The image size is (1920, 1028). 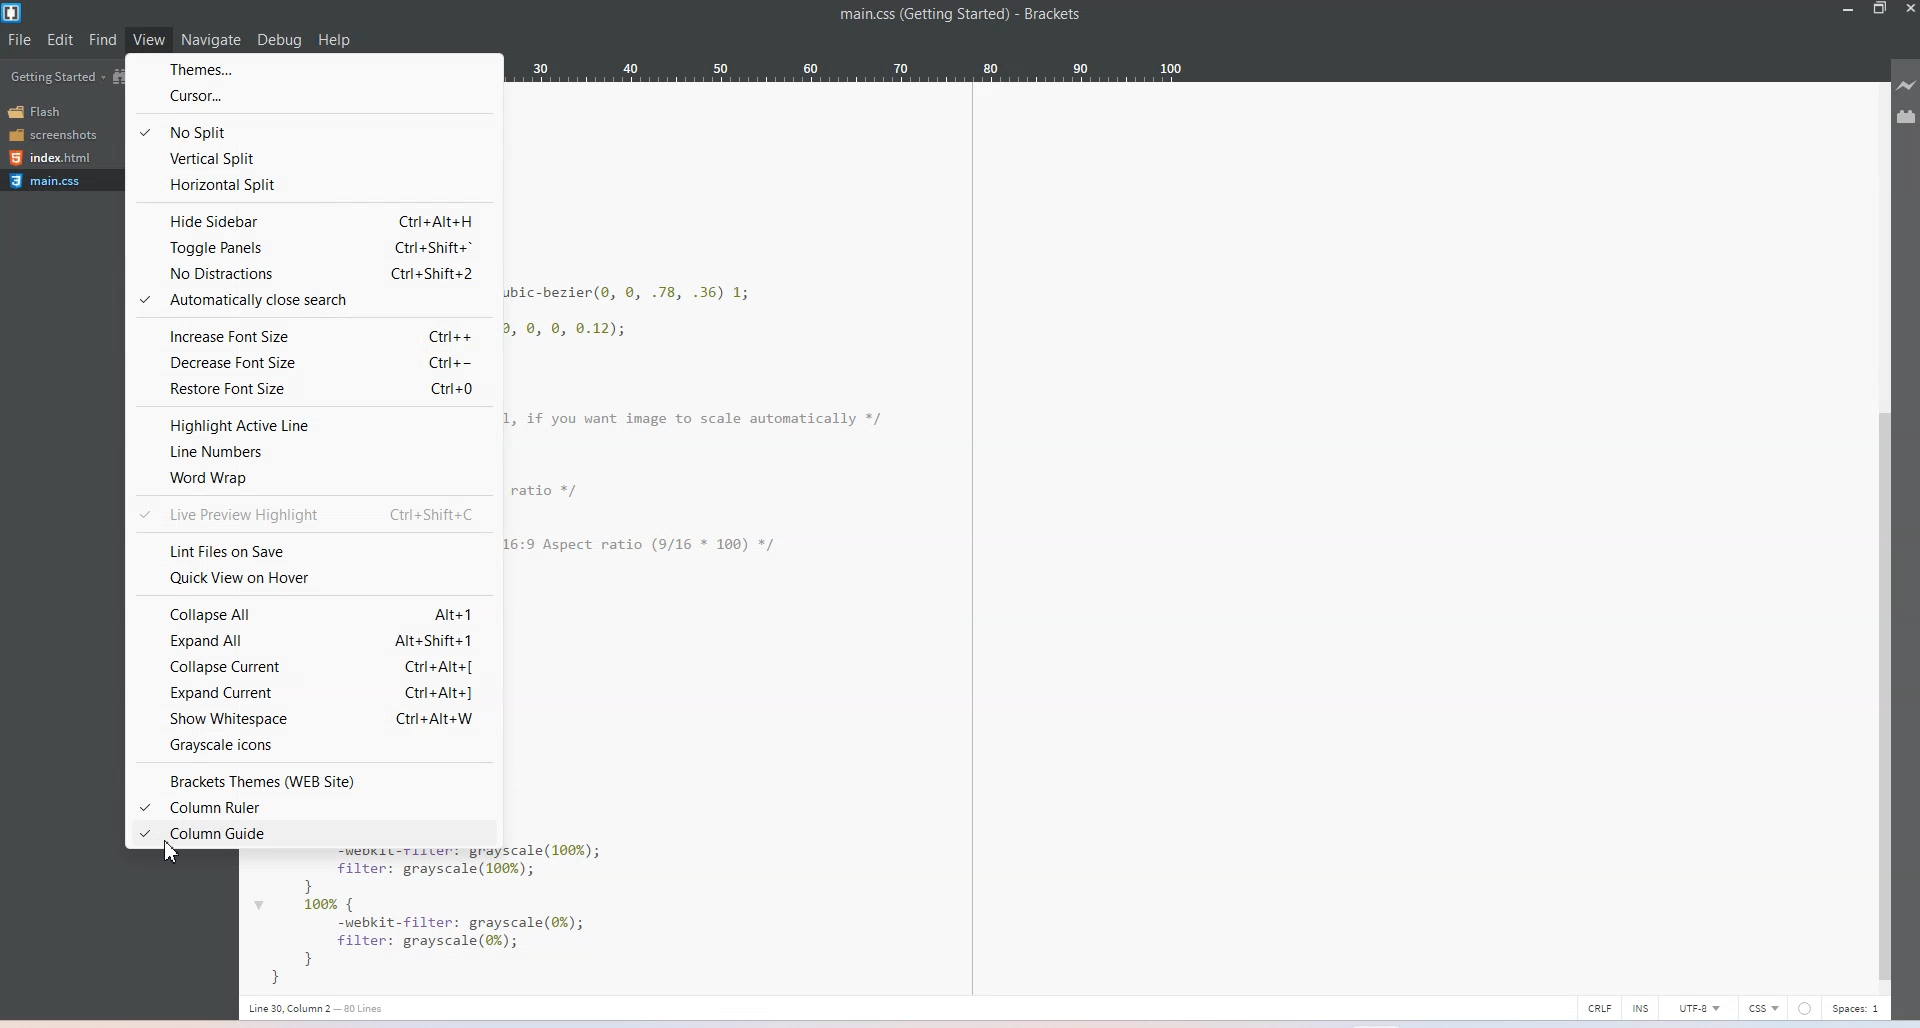 What do you see at coordinates (1907, 85) in the screenshot?
I see `Live Preview` at bounding box center [1907, 85].